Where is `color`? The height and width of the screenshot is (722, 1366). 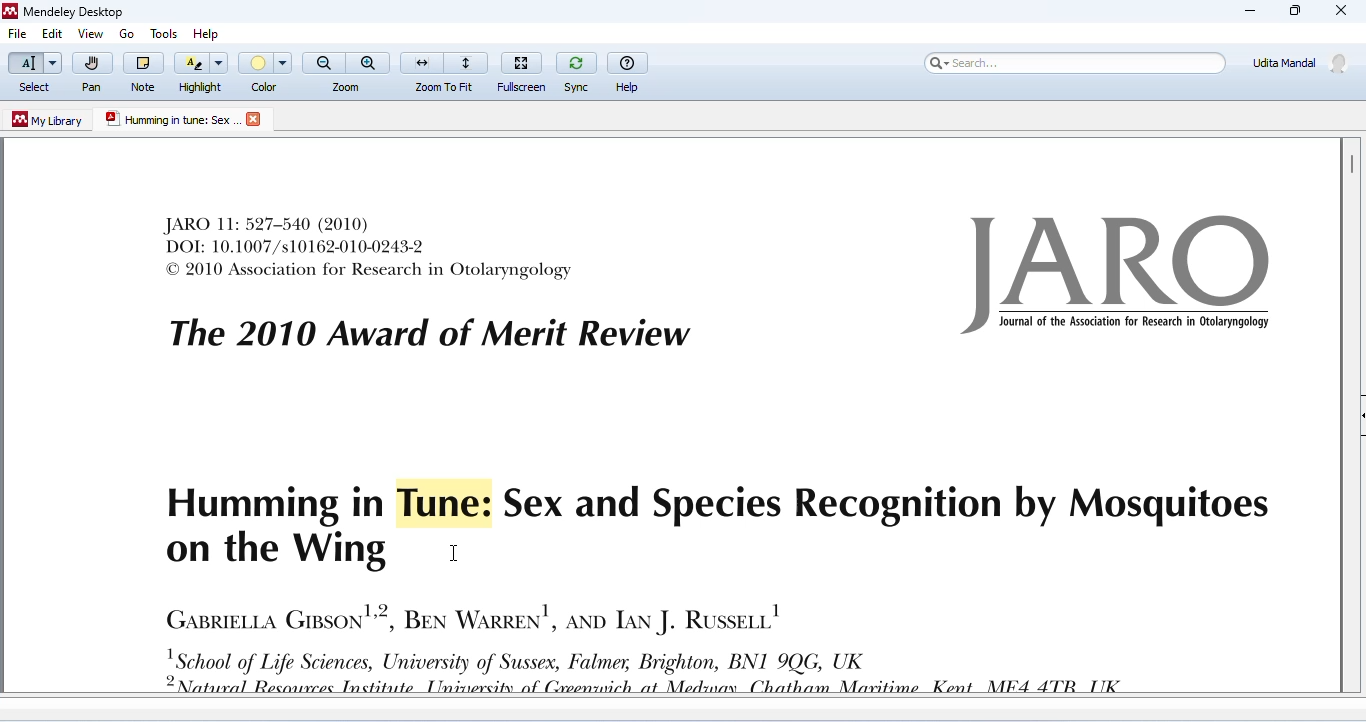 color is located at coordinates (267, 72).